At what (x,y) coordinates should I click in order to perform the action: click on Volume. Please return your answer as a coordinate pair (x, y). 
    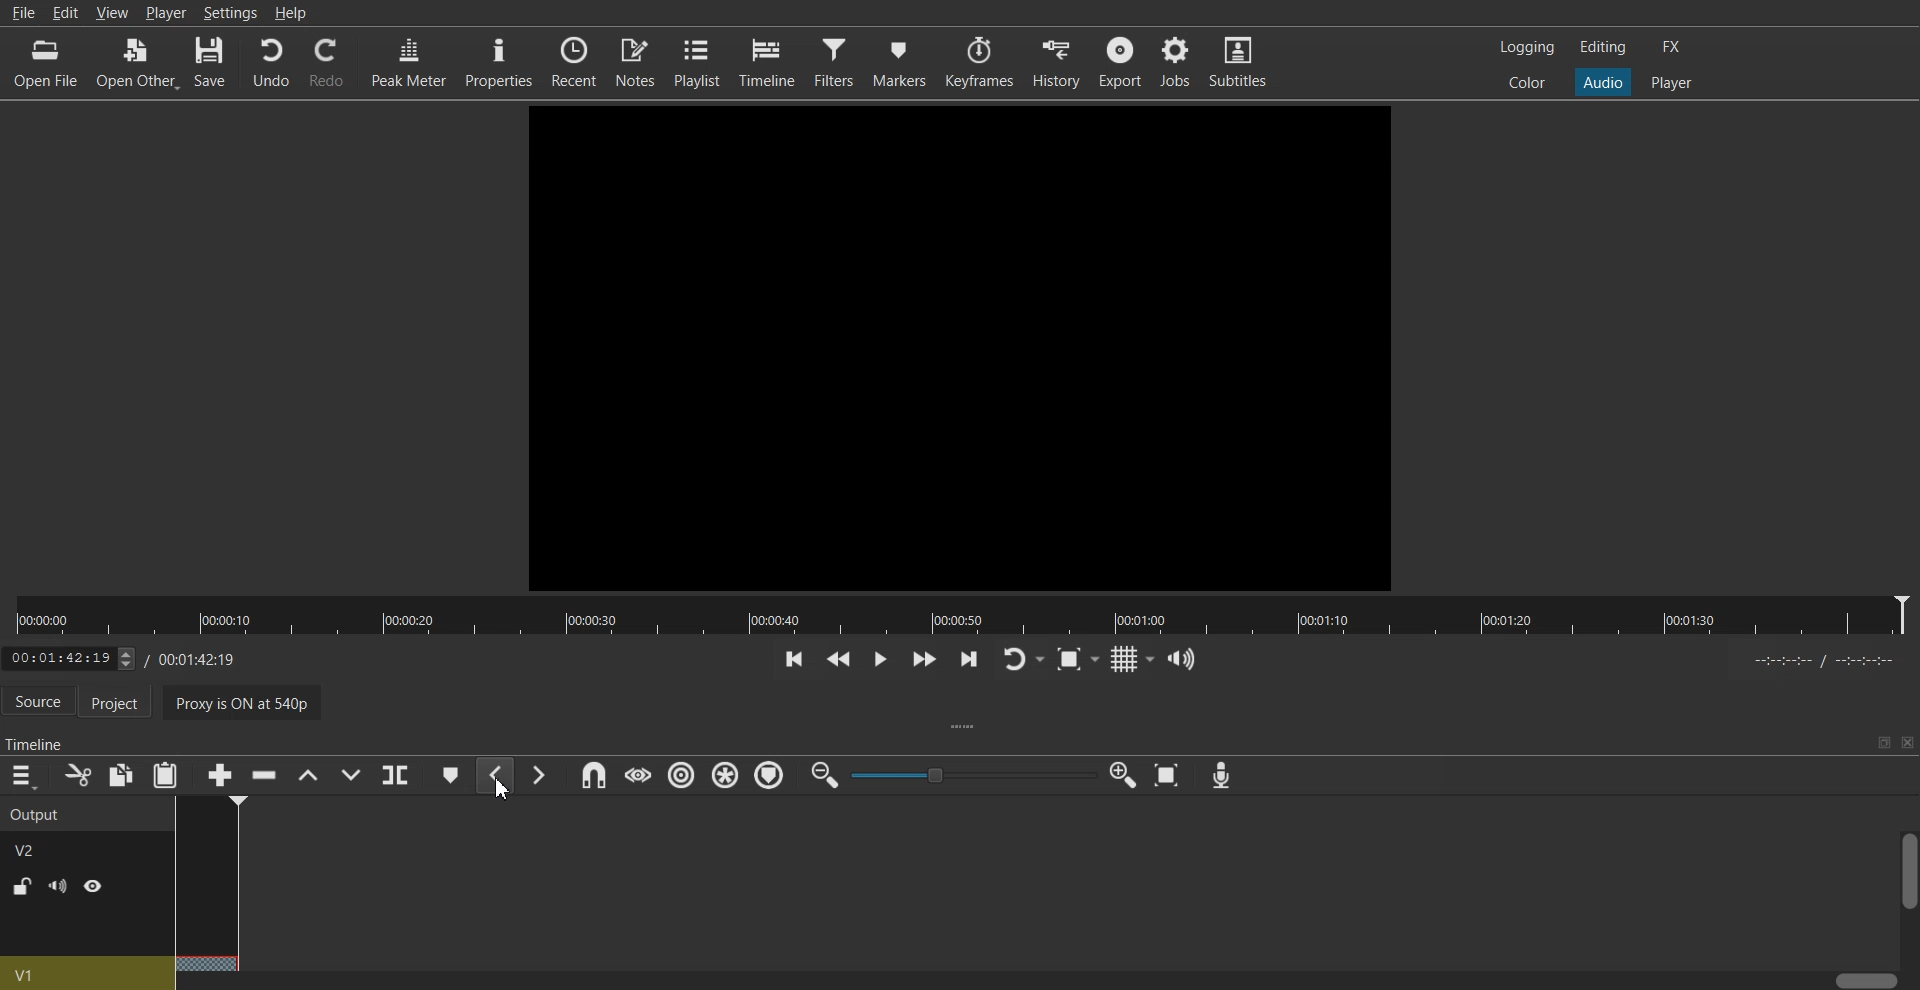
    Looking at the image, I should click on (57, 886).